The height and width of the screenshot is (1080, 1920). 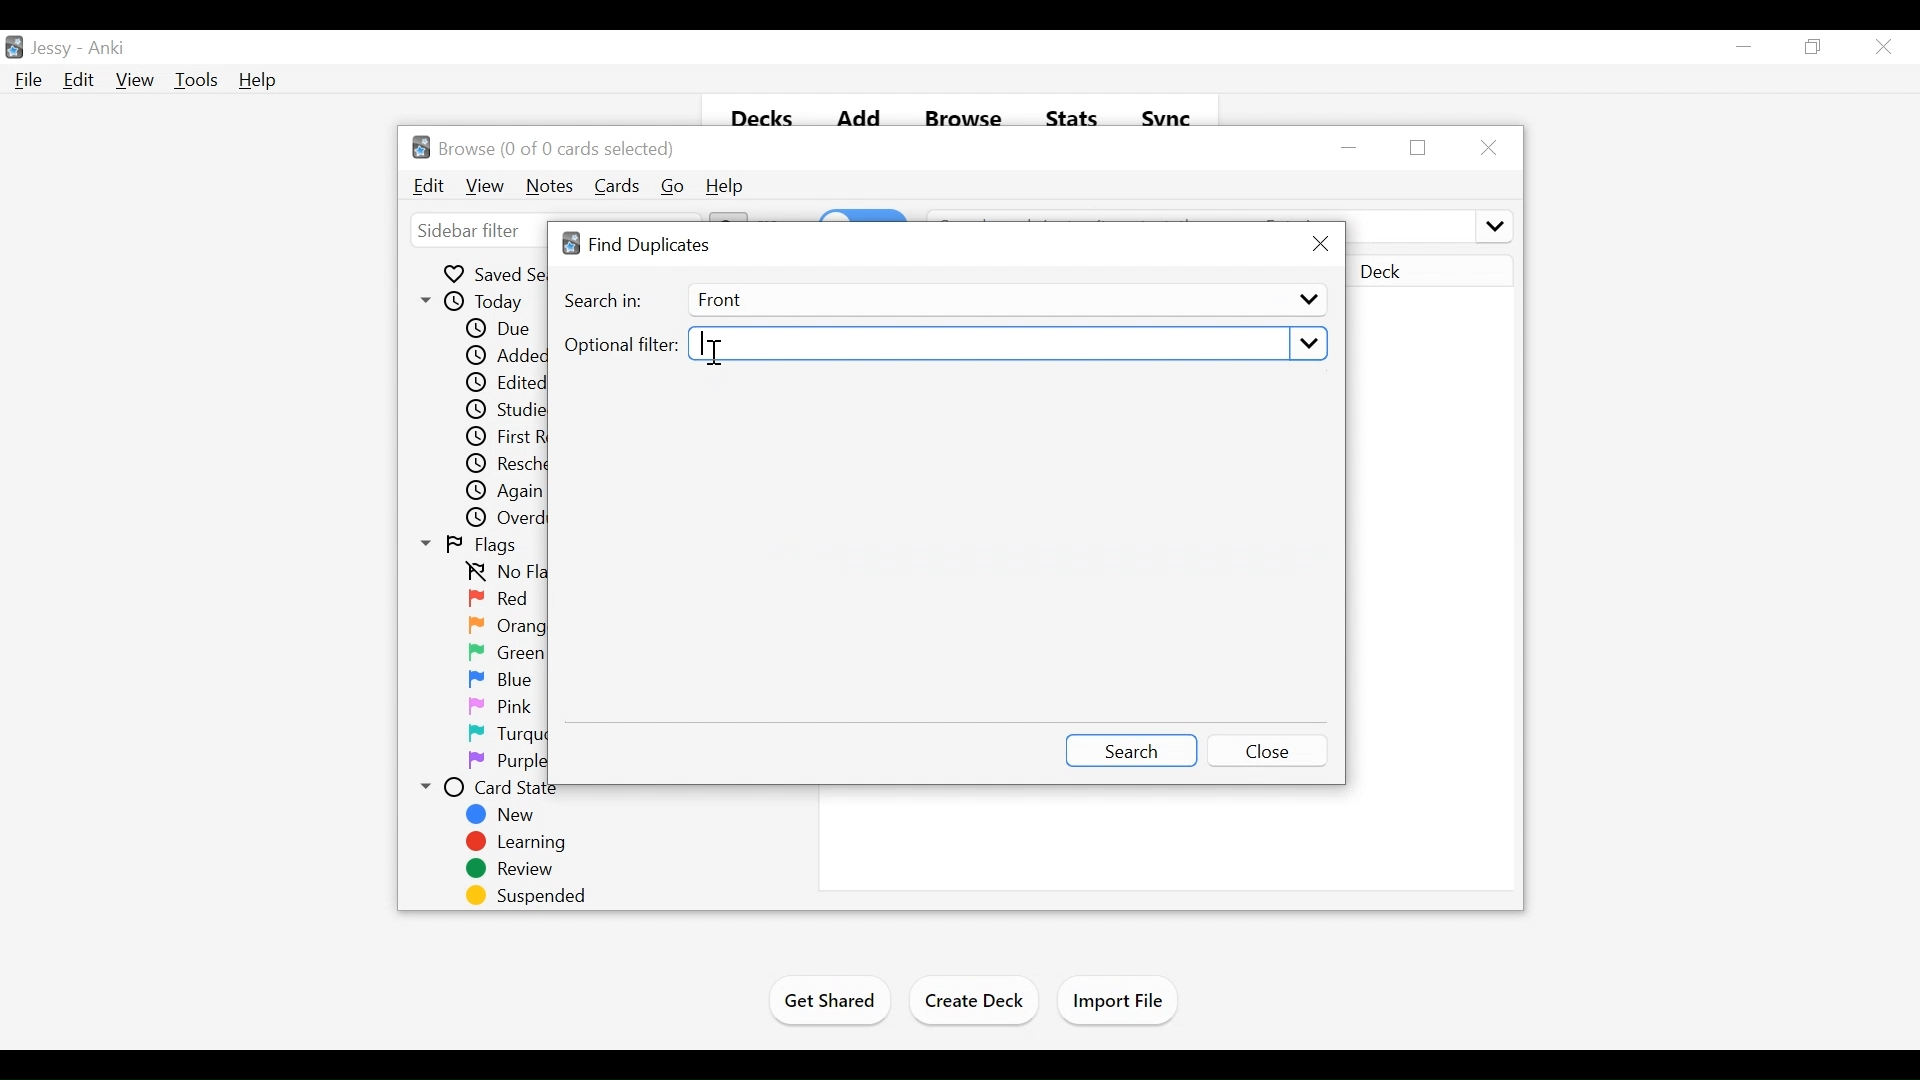 I want to click on Suspended, so click(x=521, y=896).